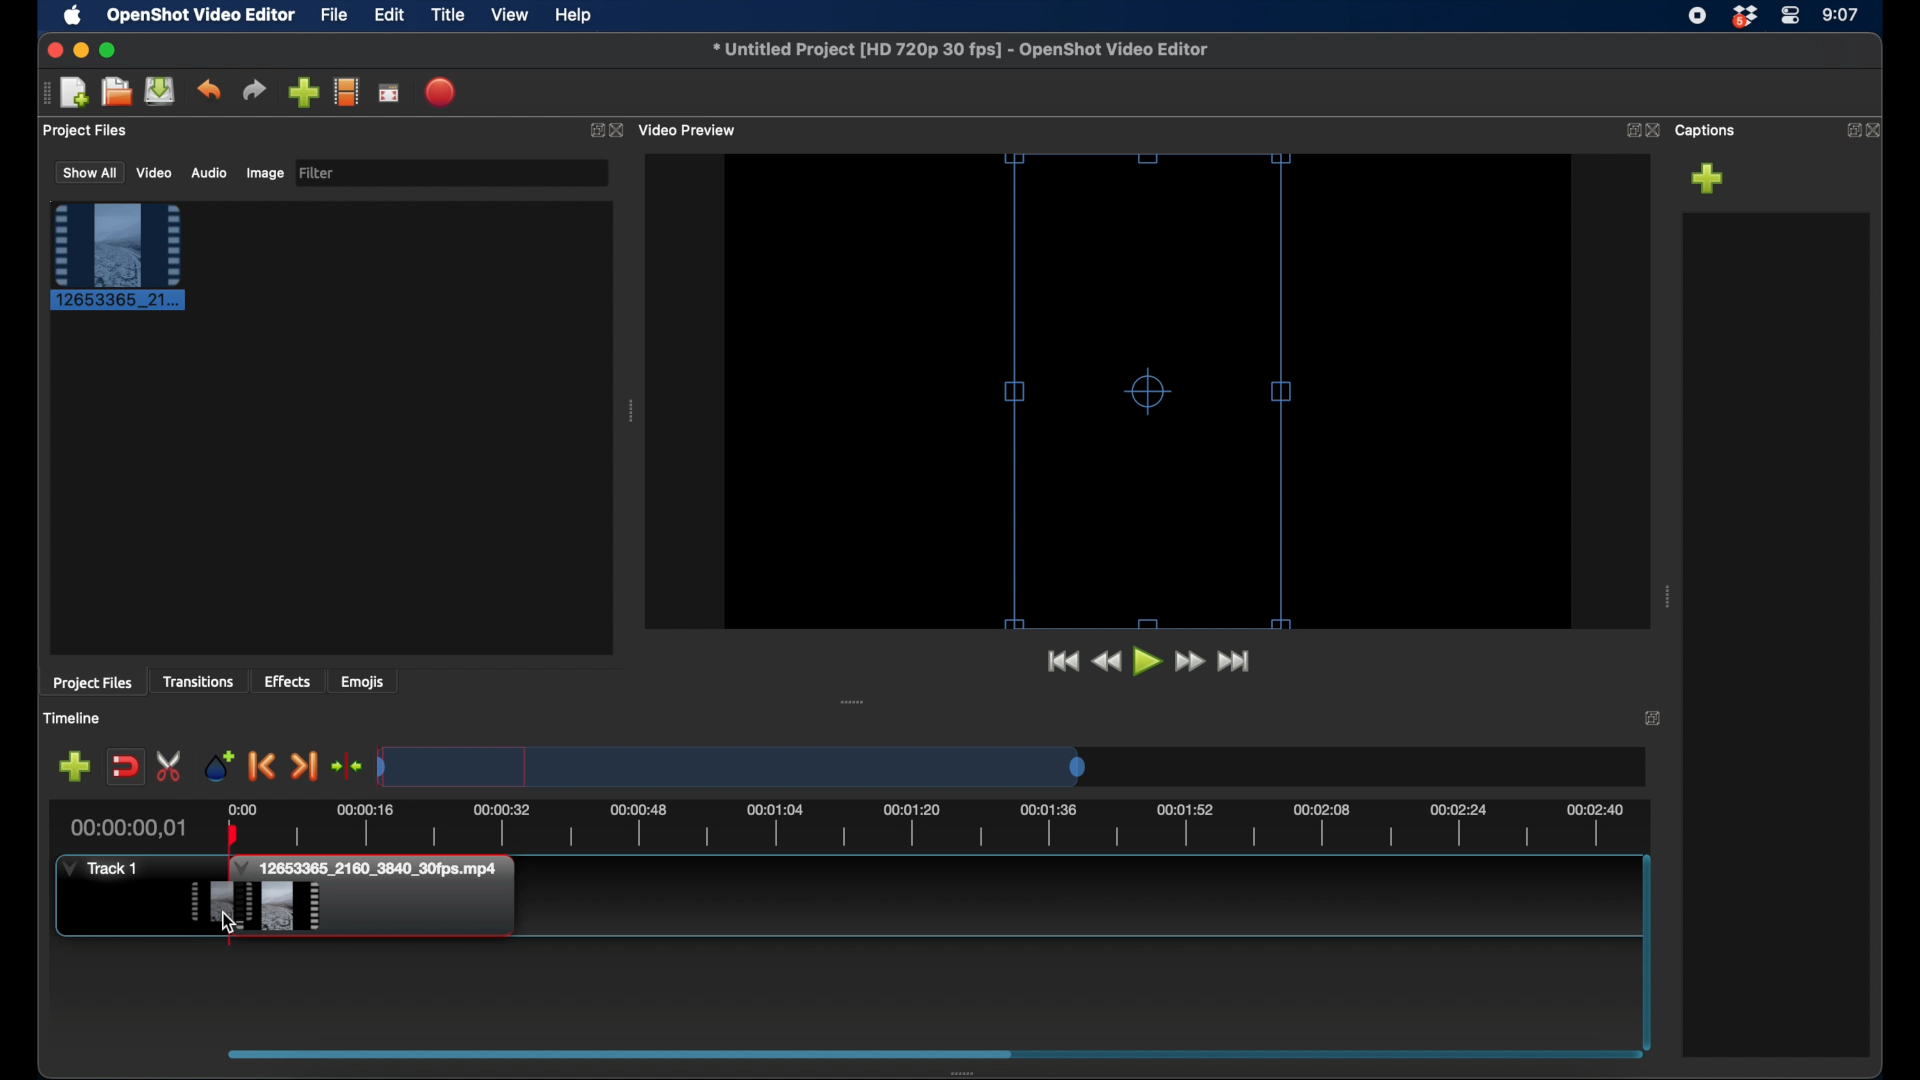 The height and width of the screenshot is (1080, 1920). What do you see at coordinates (304, 766) in the screenshot?
I see `next marker` at bounding box center [304, 766].